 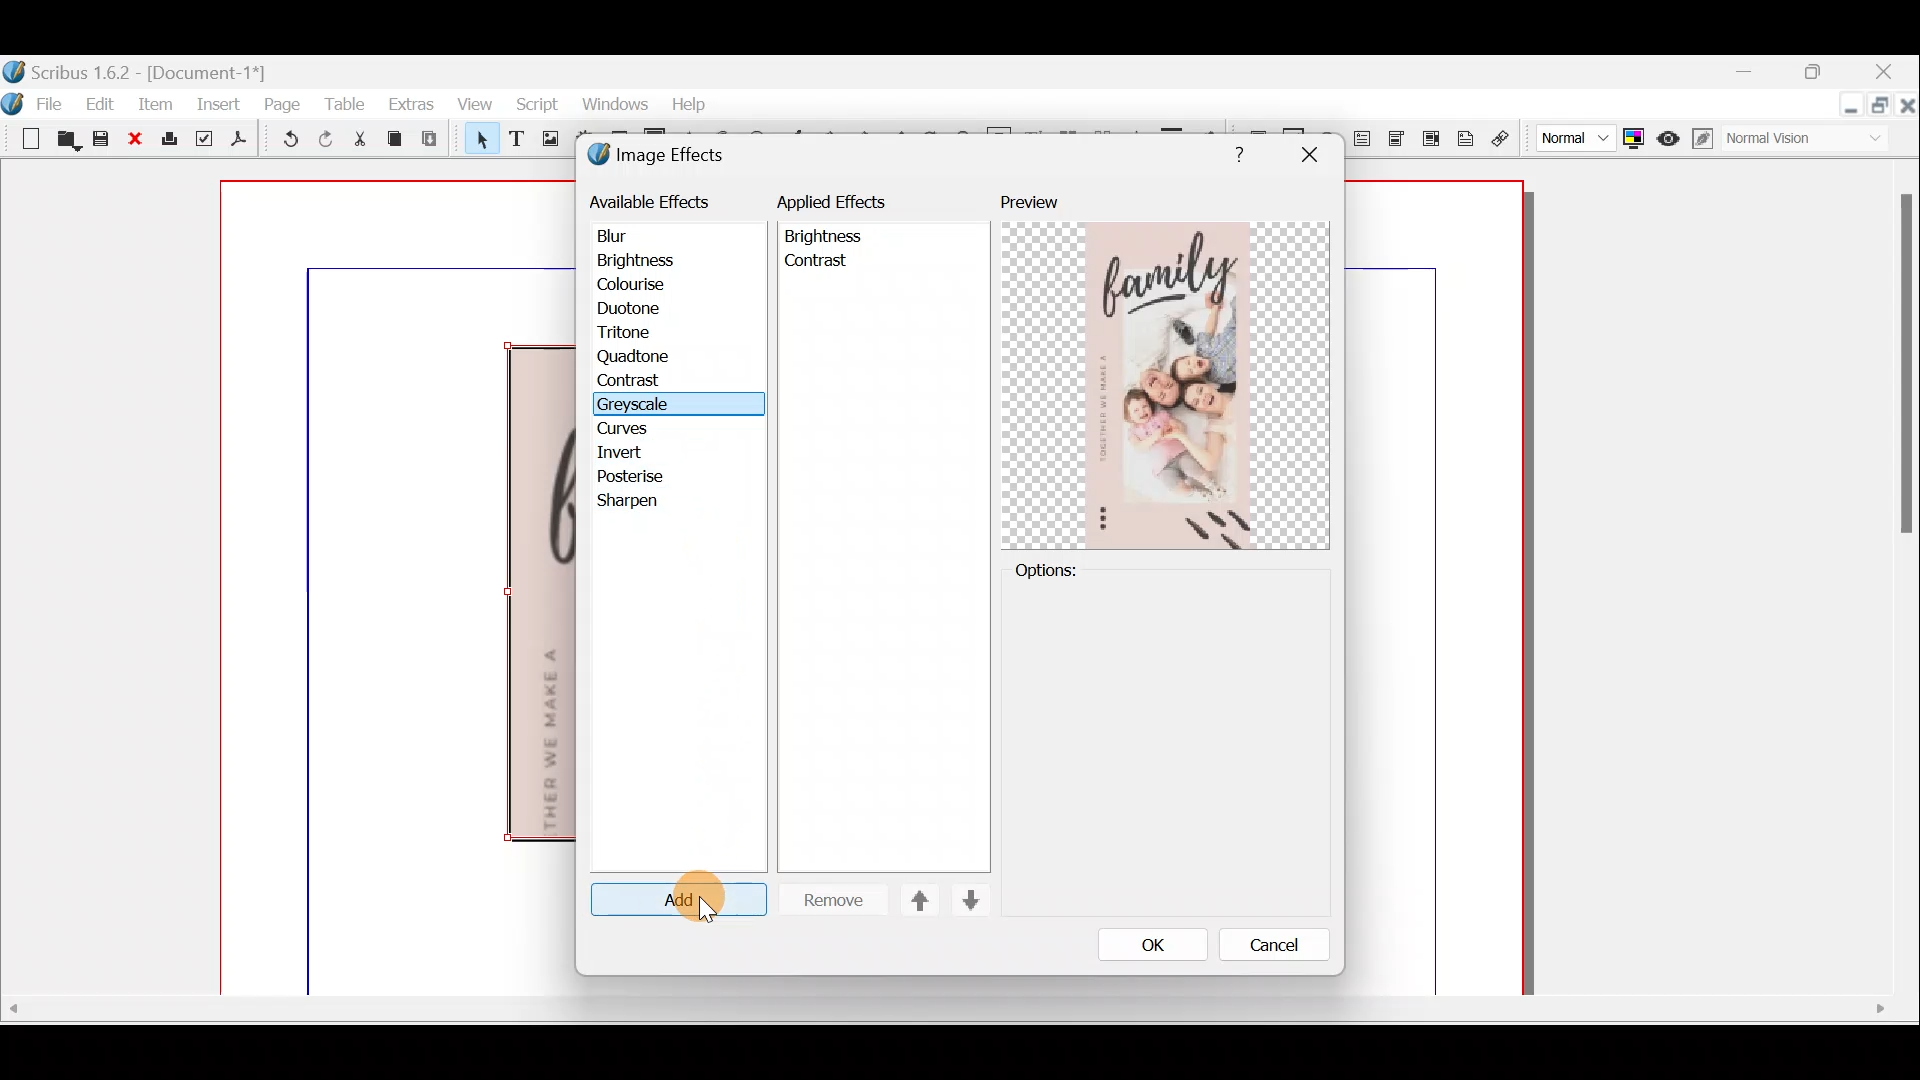 What do you see at coordinates (667, 155) in the screenshot?
I see `Image effects` at bounding box center [667, 155].